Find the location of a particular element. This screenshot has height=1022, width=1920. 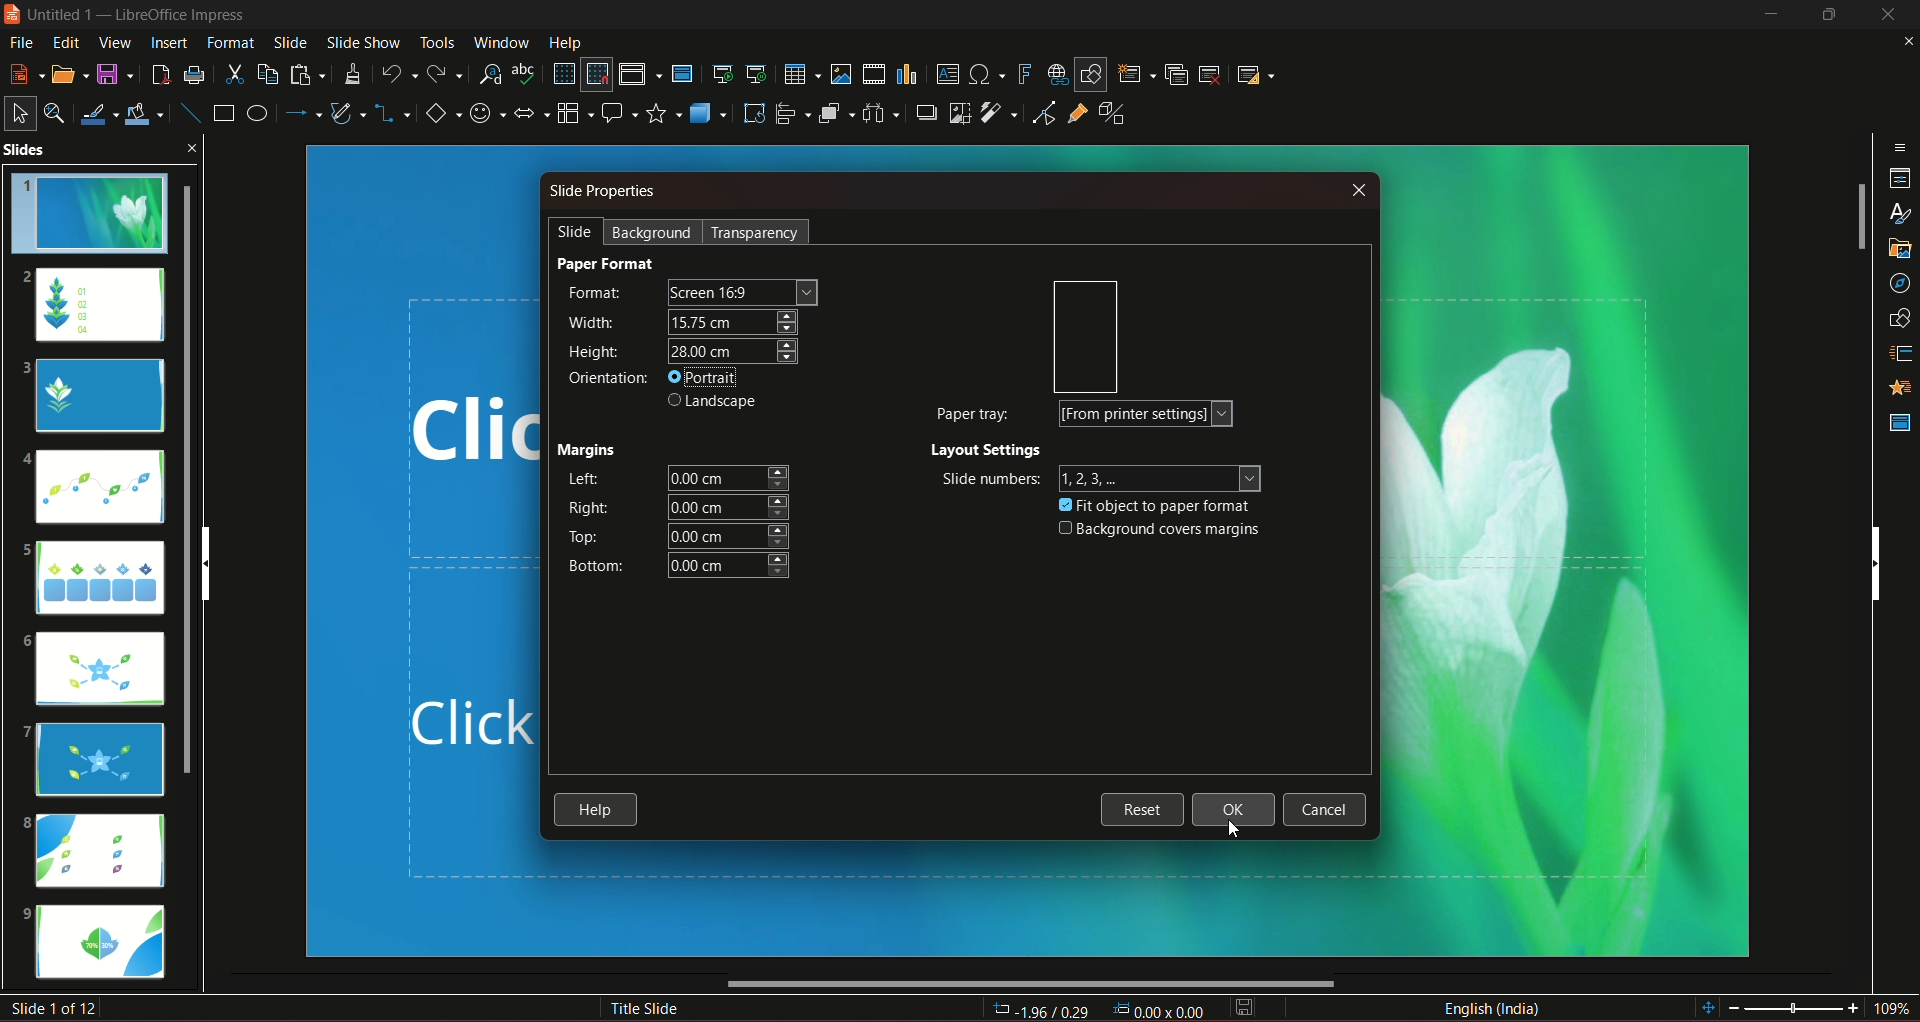

redo is located at coordinates (447, 72).